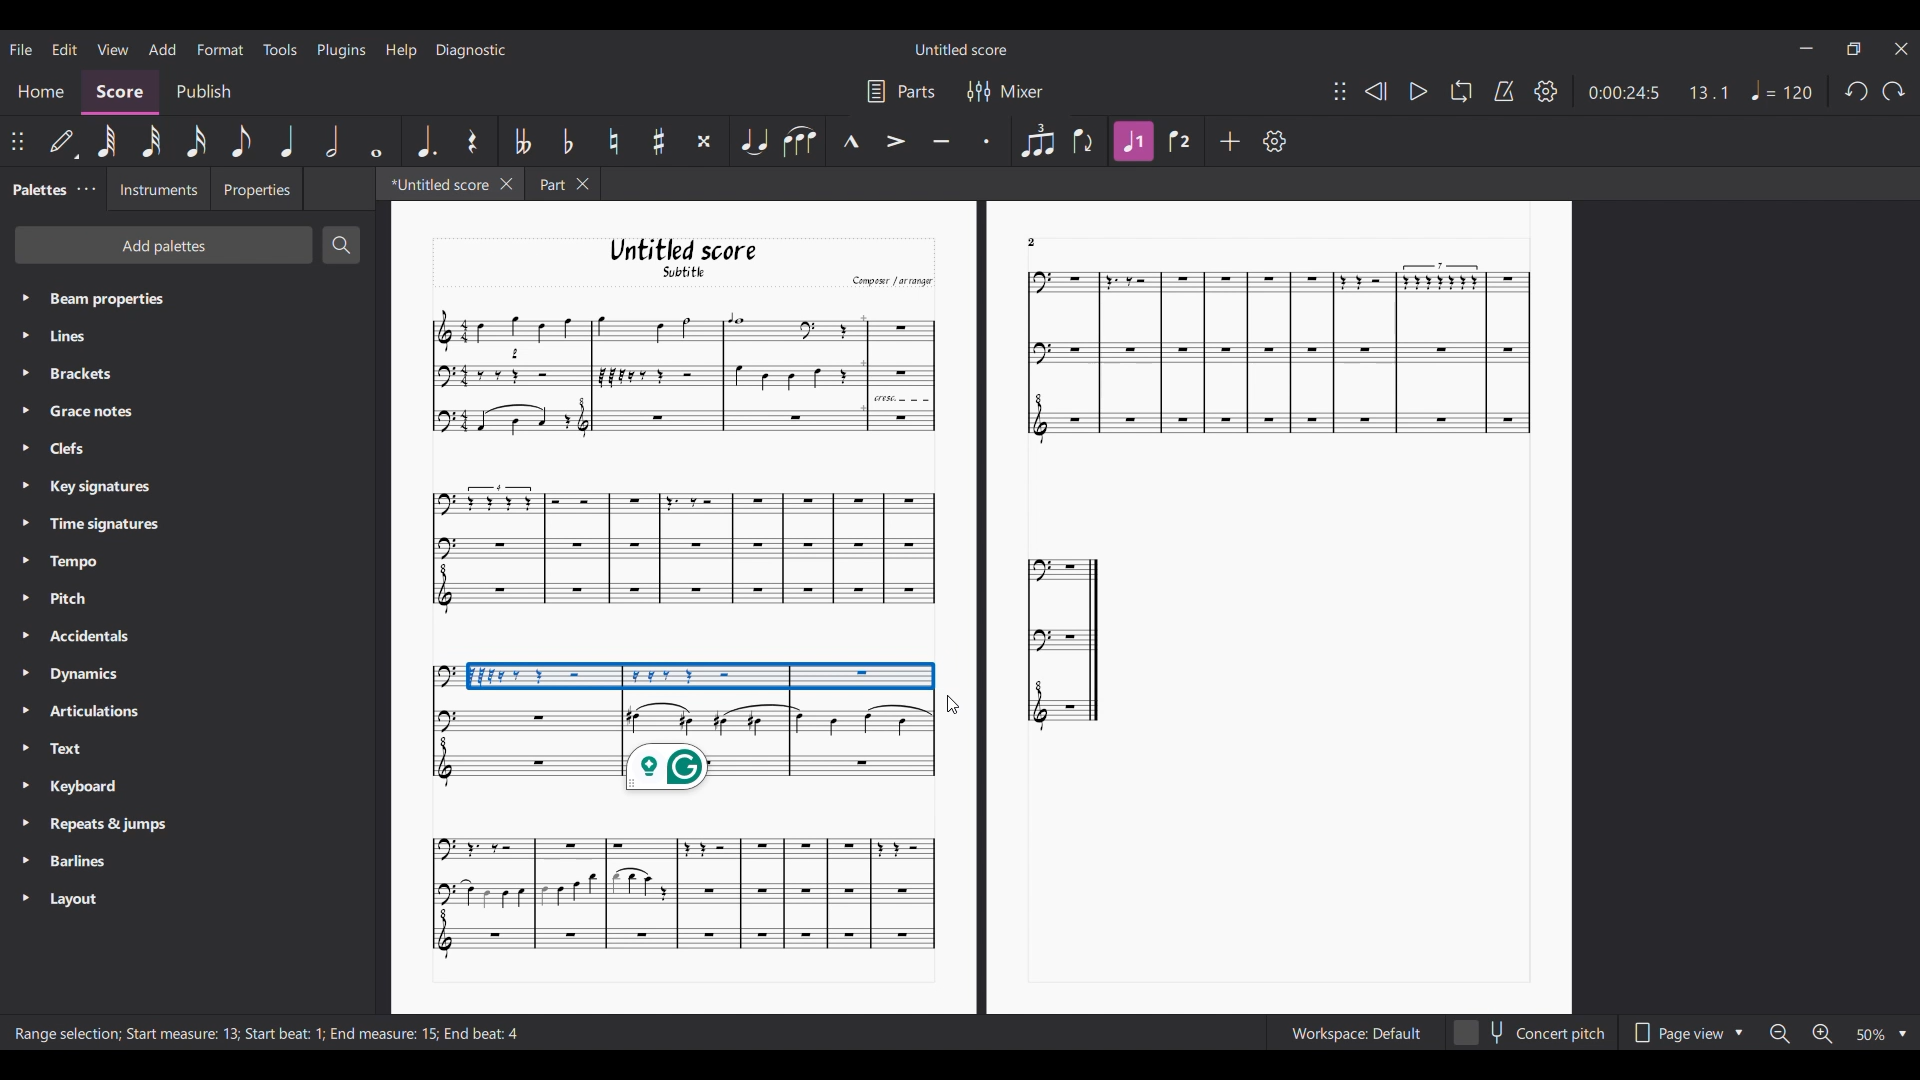 The width and height of the screenshot is (1920, 1080). Describe the element at coordinates (1529, 1033) in the screenshot. I see `Concert pitch` at that location.